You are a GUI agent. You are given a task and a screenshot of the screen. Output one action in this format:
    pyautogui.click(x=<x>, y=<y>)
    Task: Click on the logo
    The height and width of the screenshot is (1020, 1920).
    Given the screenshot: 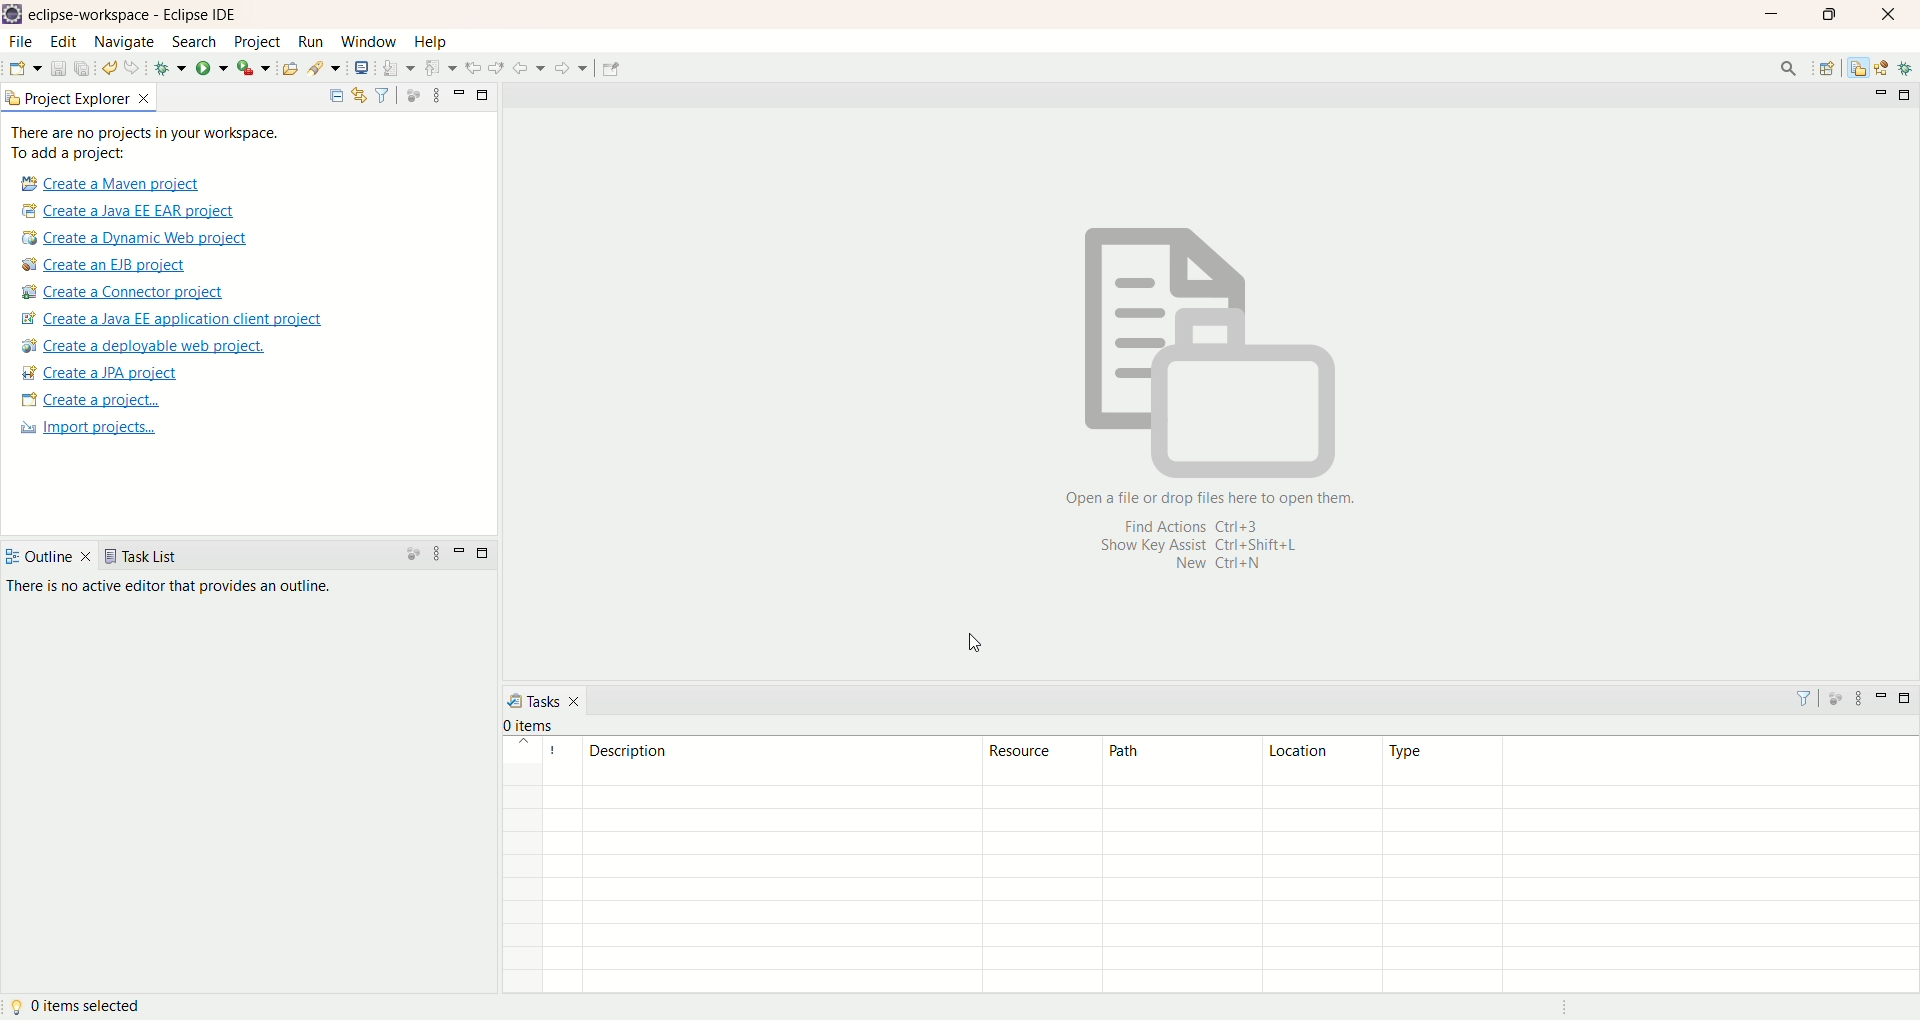 What is the action you would take?
    pyautogui.click(x=13, y=15)
    